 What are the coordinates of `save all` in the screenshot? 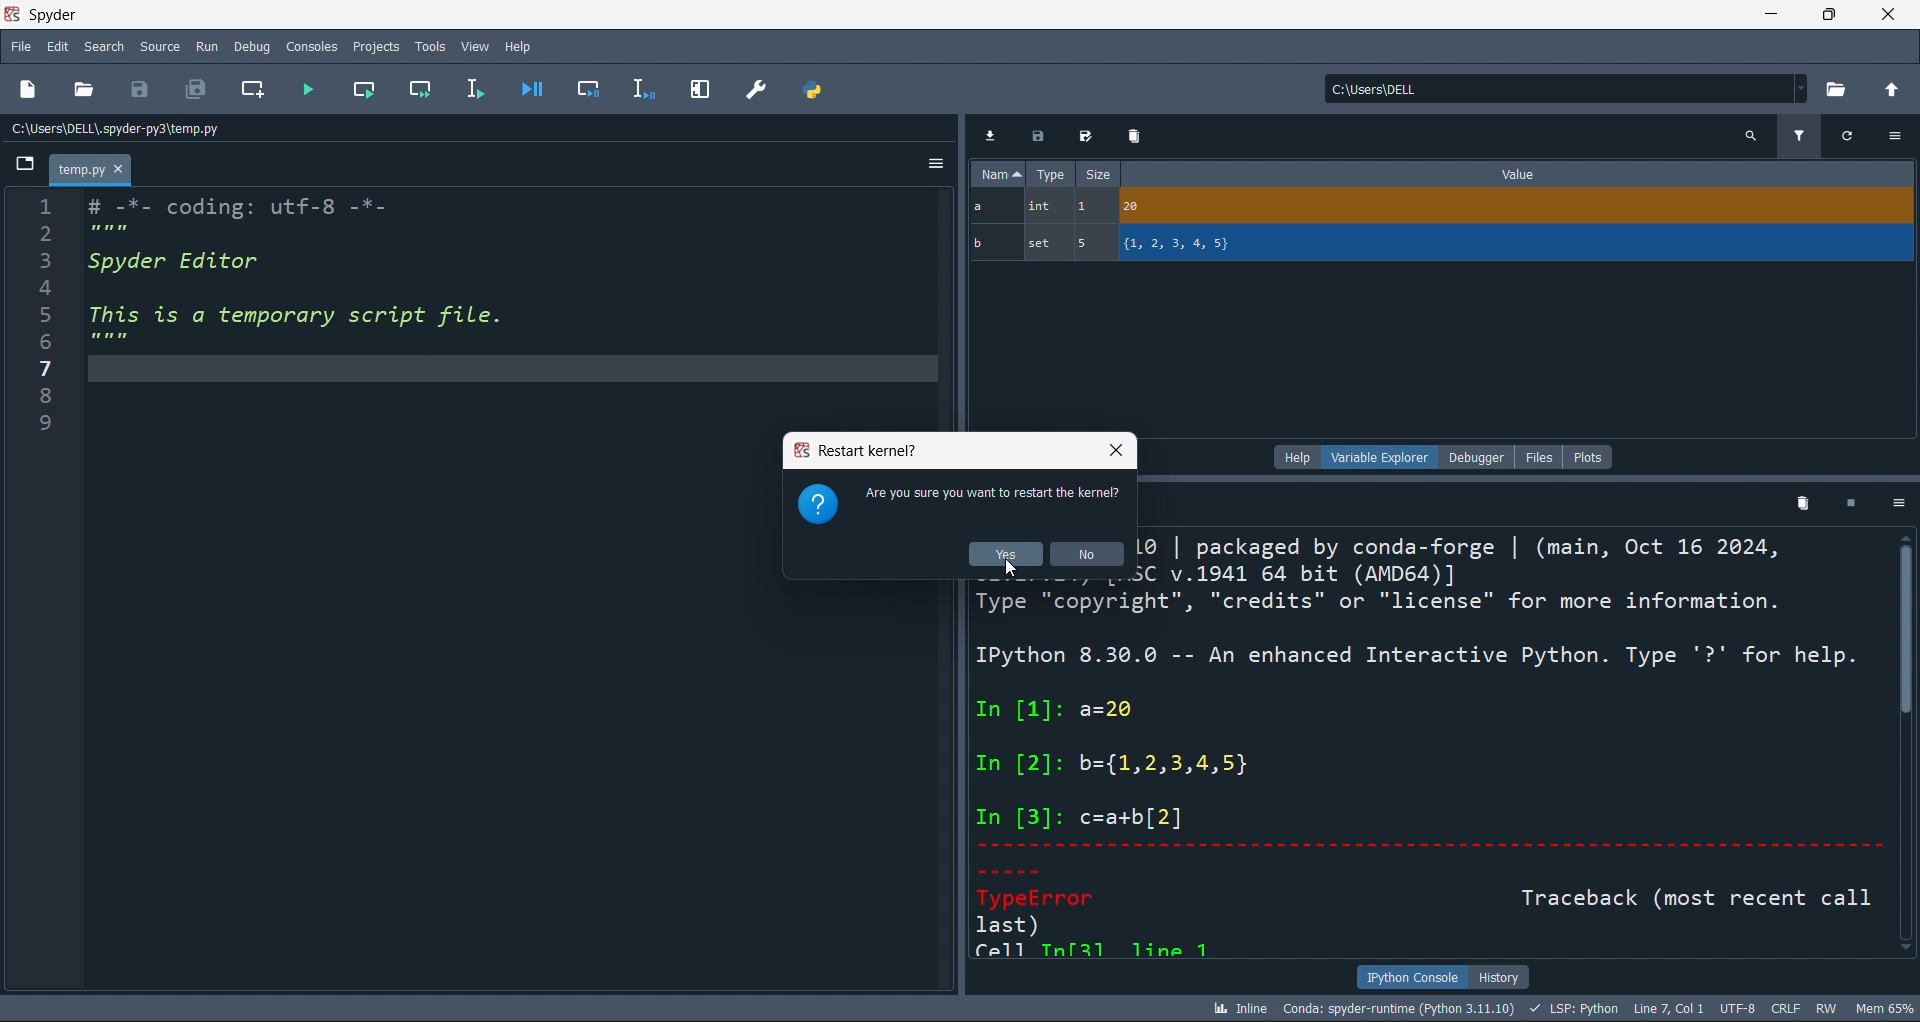 It's located at (198, 89).